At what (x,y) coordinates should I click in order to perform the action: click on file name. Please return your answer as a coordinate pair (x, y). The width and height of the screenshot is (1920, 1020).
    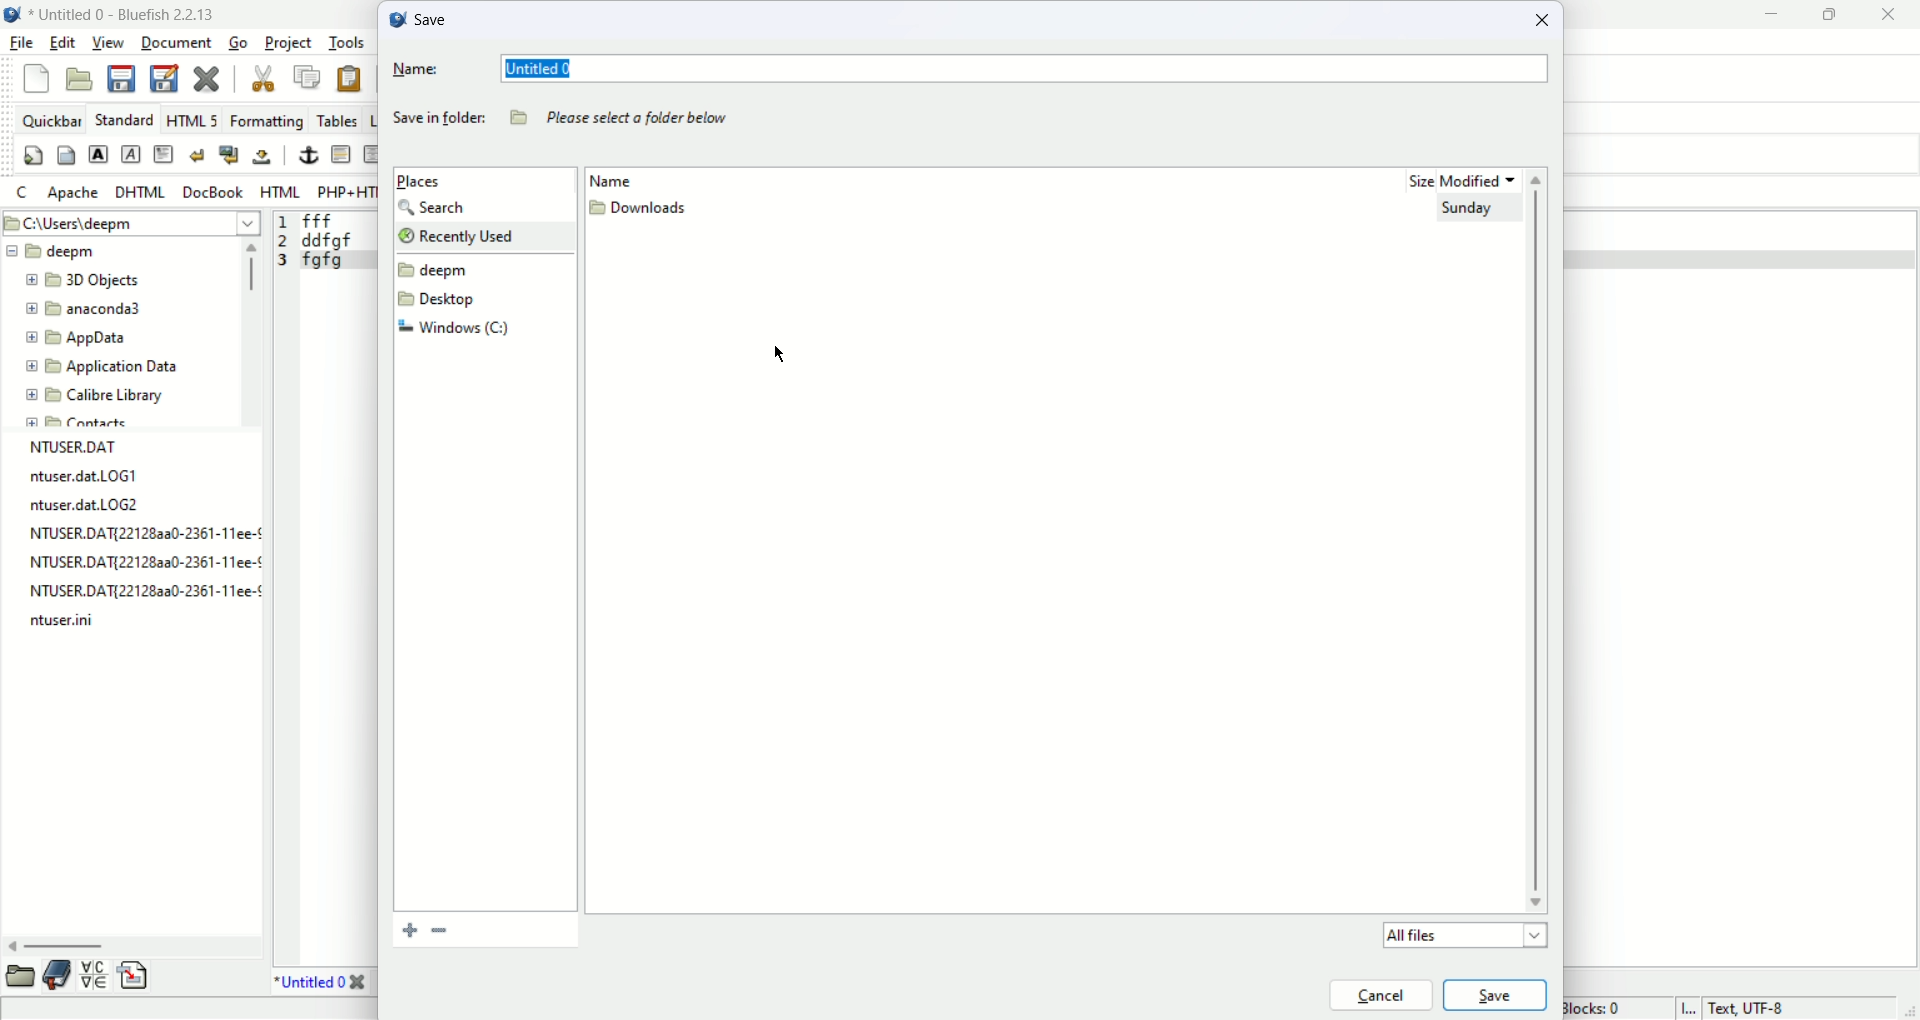
    Looking at the image, I should click on (134, 534).